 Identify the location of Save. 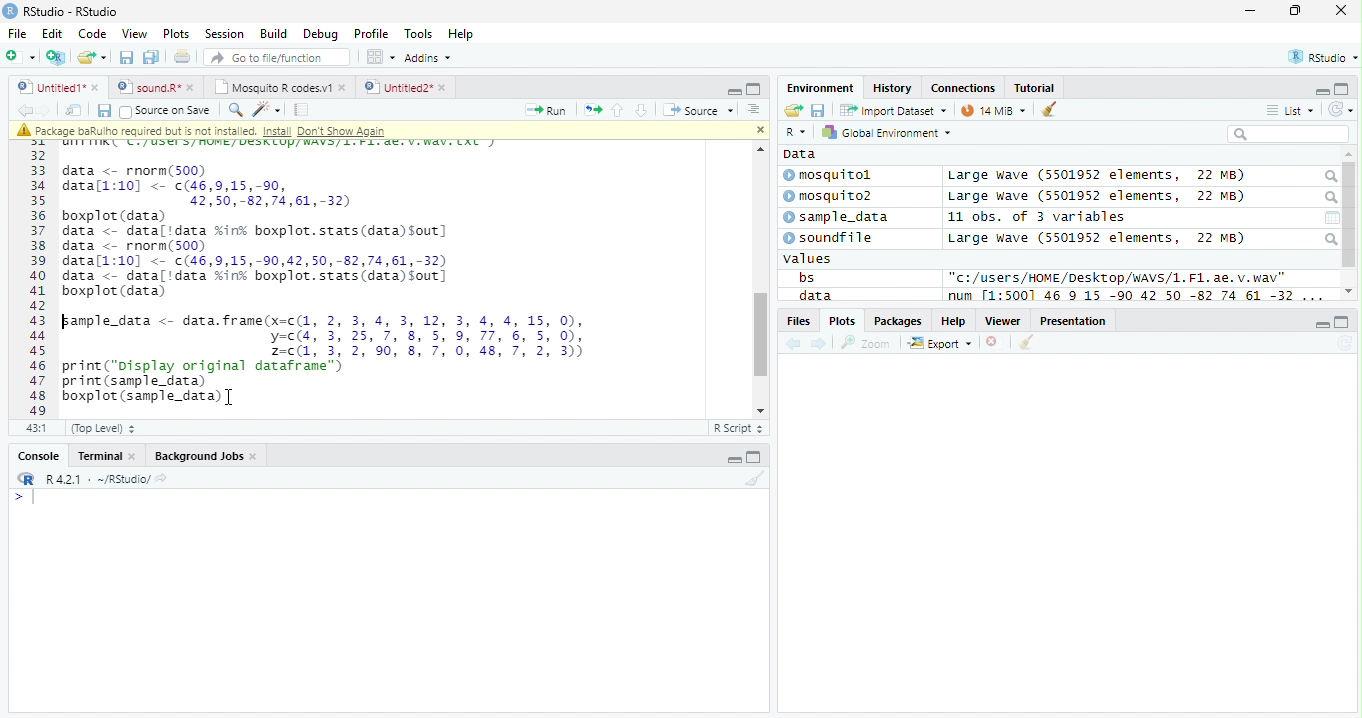
(103, 111).